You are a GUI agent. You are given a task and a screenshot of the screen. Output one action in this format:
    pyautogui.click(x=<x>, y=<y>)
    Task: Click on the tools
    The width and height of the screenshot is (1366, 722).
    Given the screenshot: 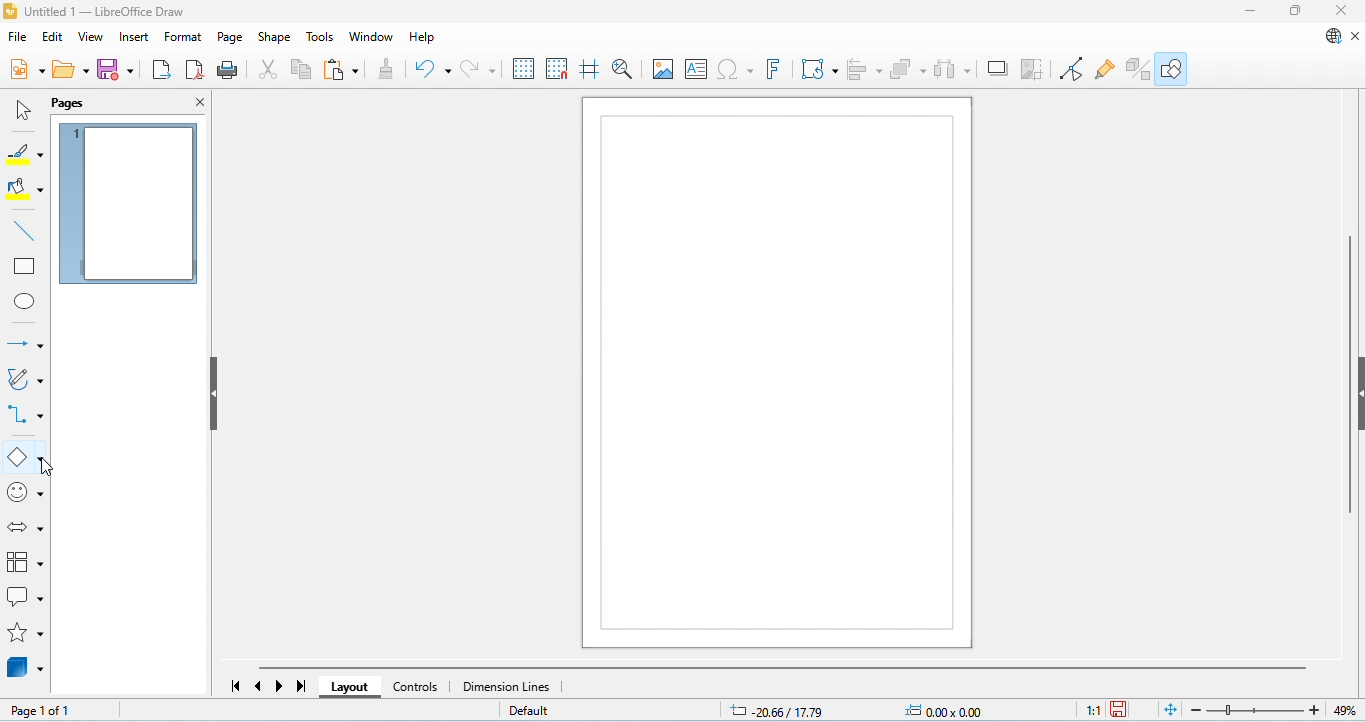 What is the action you would take?
    pyautogui.click(x=321, y=36)
    